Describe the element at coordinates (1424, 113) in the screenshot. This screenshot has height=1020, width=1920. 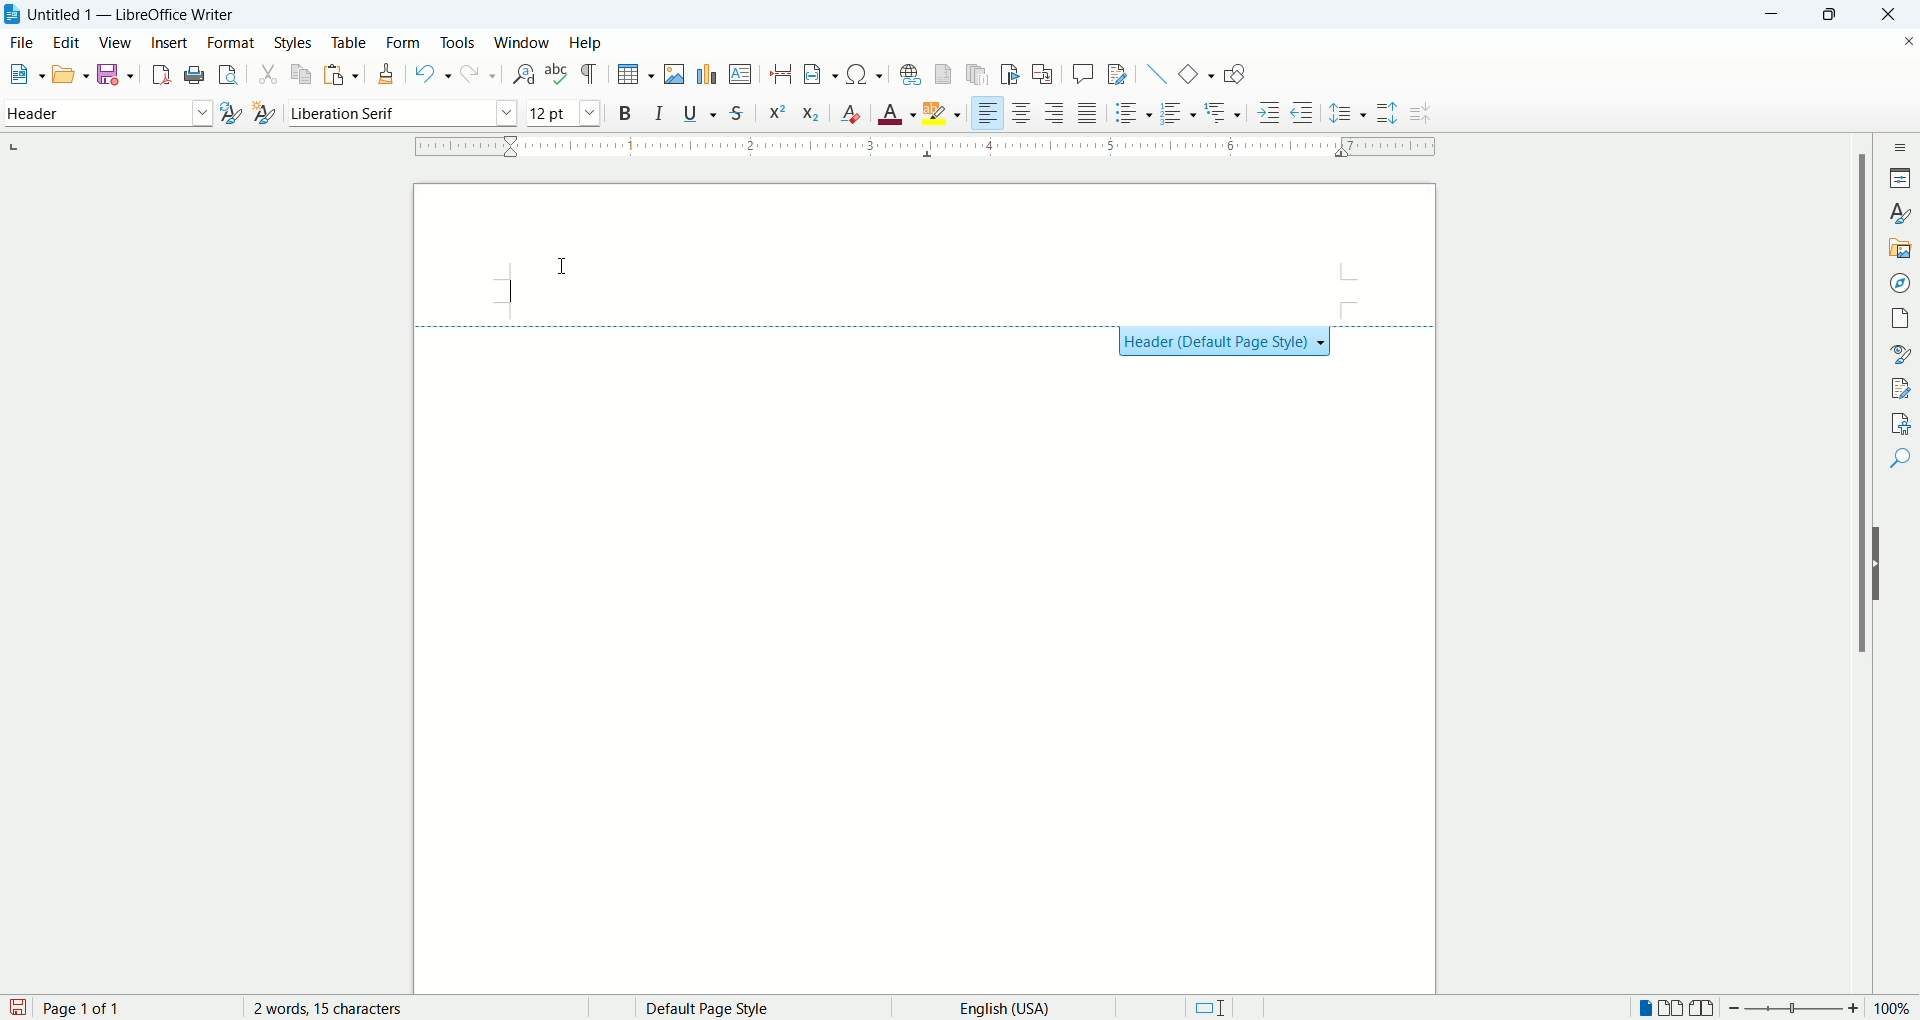
I see `decrease paragraph spacing` at that location.